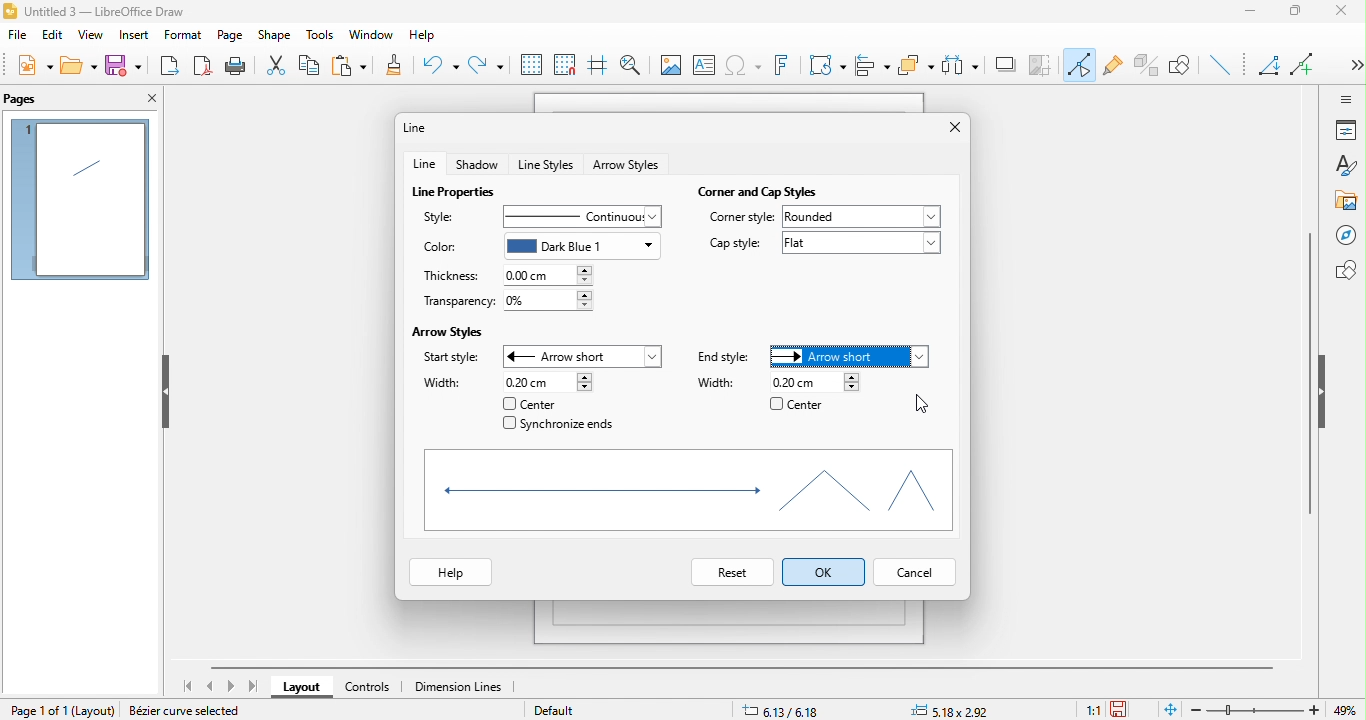  Describe the element at coordinates (191, 712) in the screenshot. I see `Bezier curve selected` at that location.